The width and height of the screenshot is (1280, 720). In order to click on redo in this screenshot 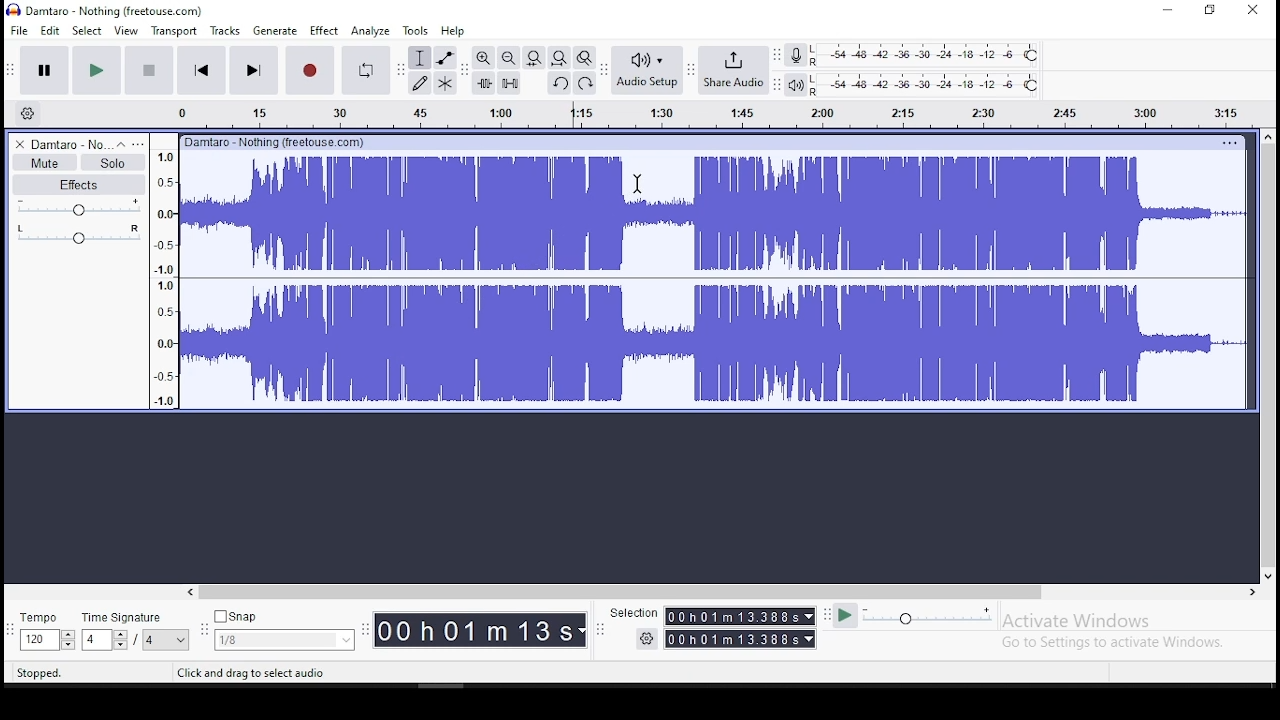, I will do `click(584, 83)`.